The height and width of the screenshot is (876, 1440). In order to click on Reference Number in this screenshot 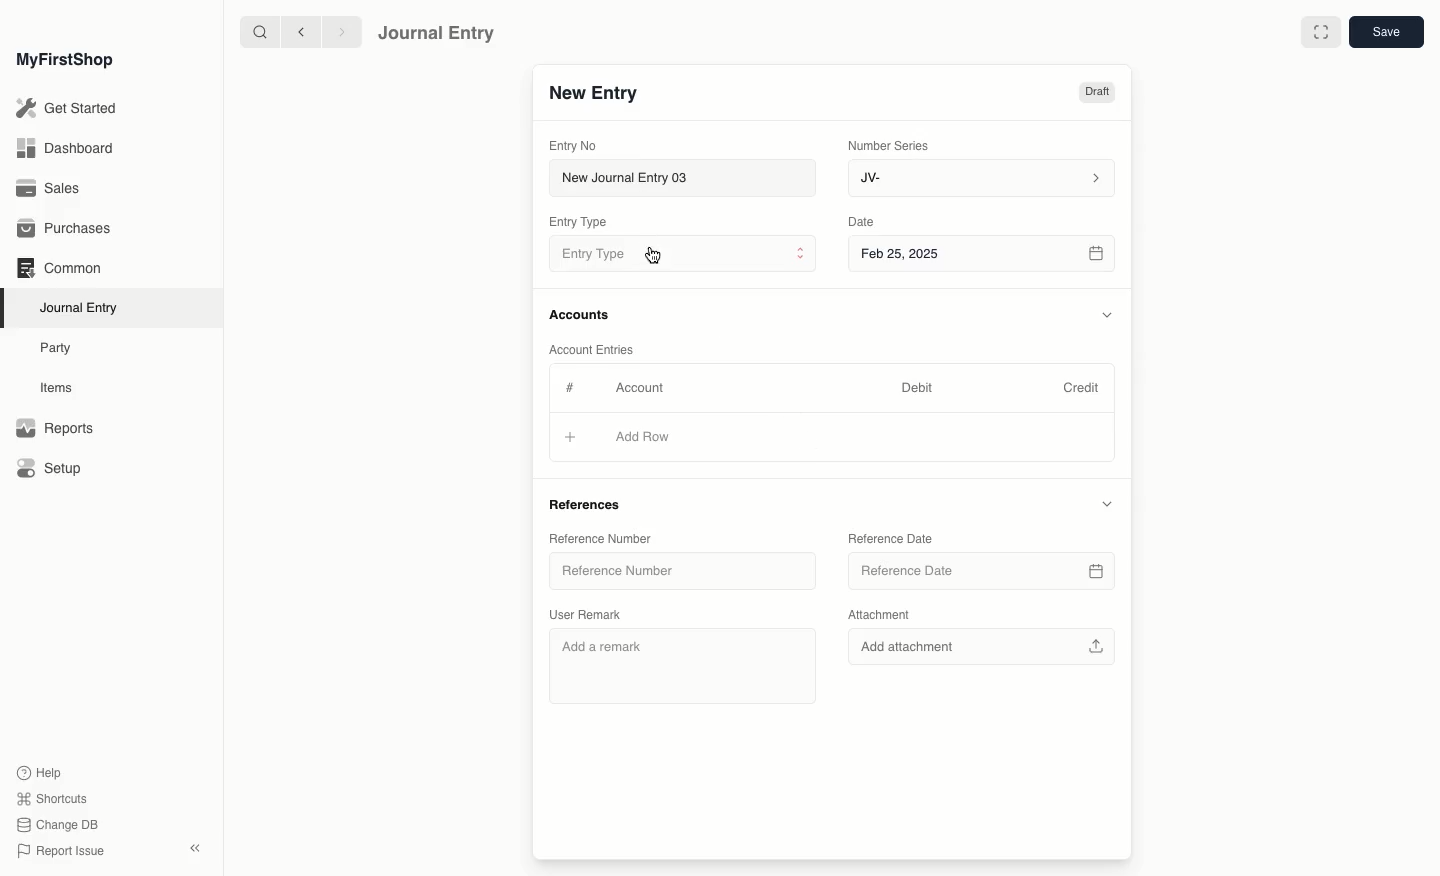, I will do `click(601, 538)`.